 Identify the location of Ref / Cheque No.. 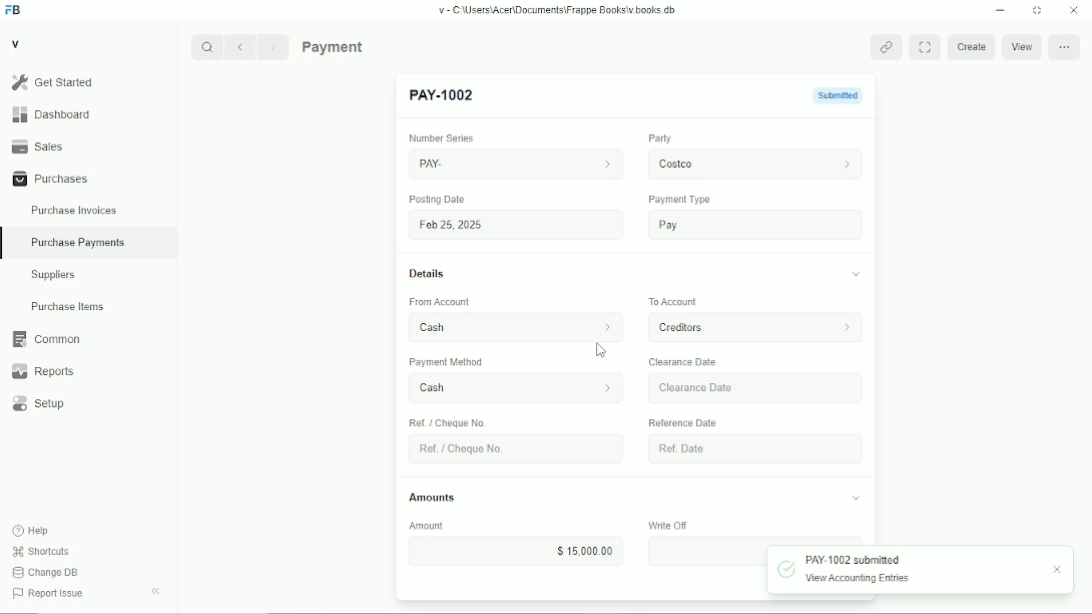
(450, 422).